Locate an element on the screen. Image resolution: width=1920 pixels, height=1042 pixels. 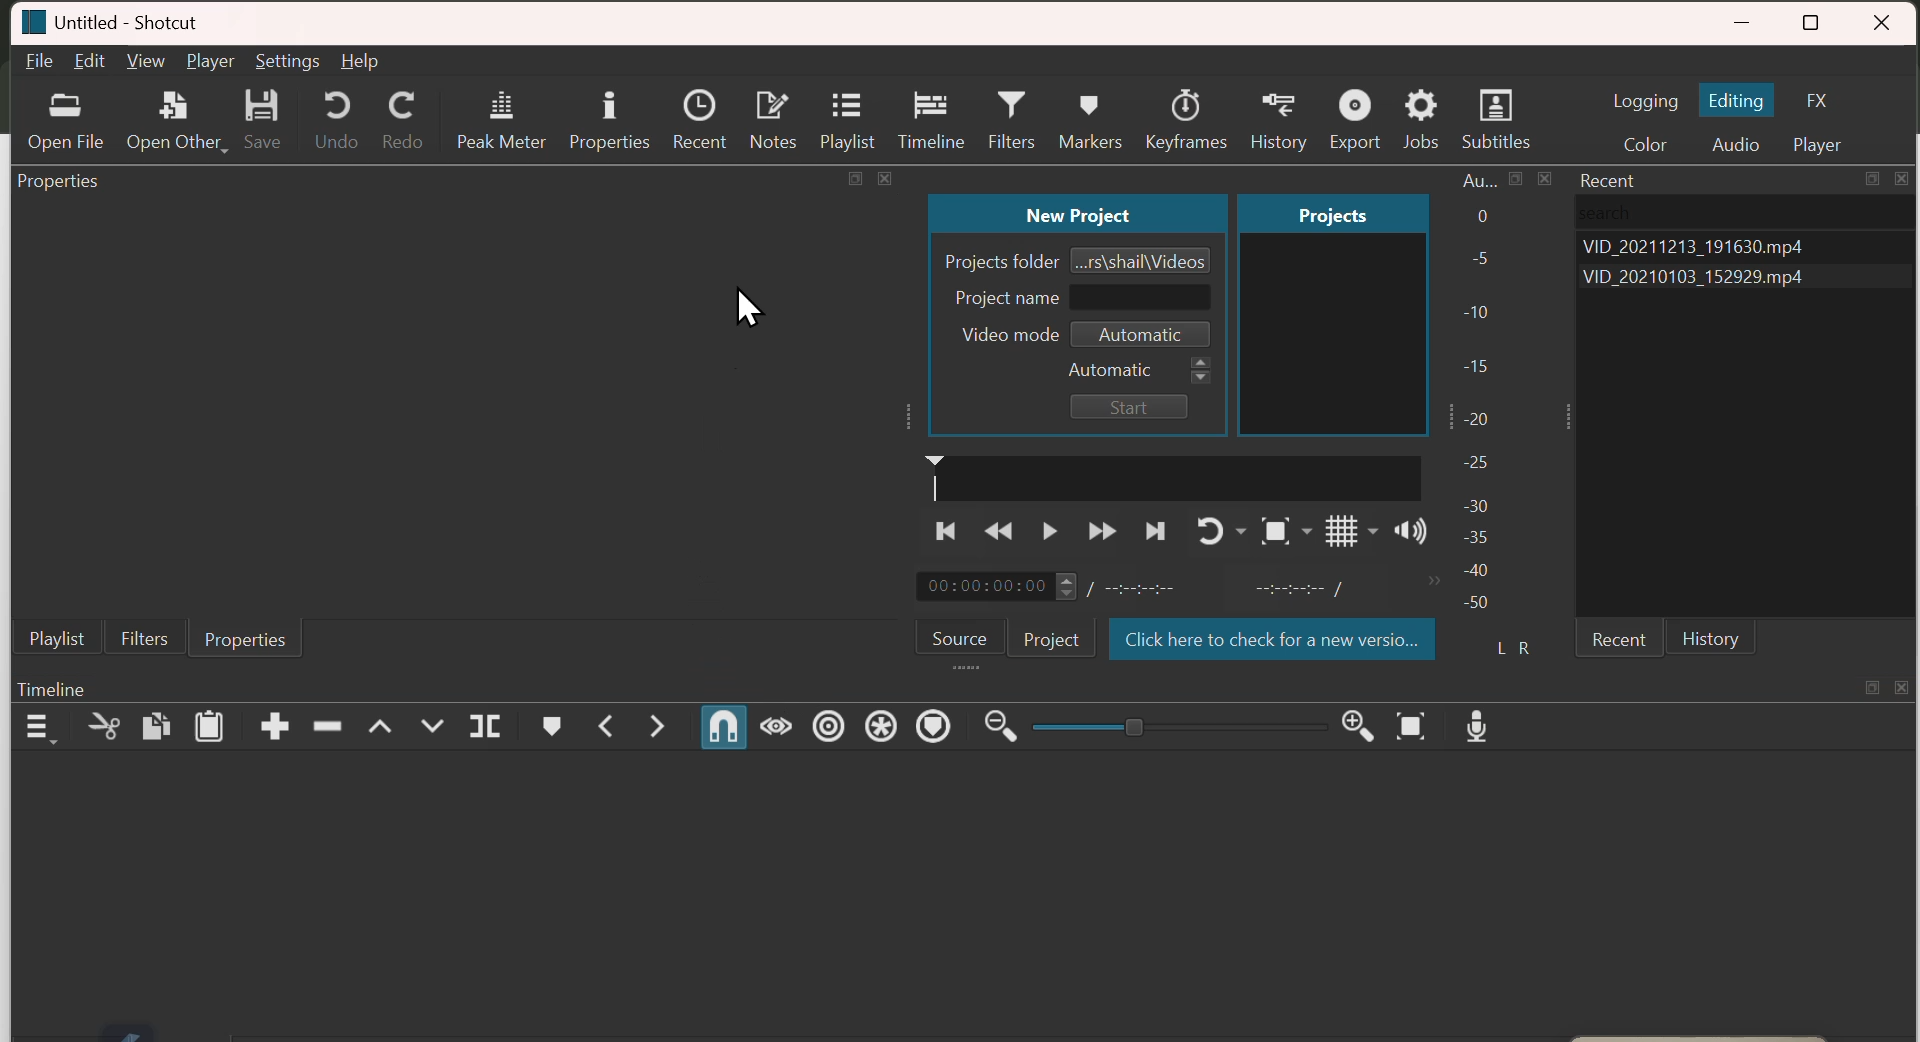
Audio timeline is located at coordinates (1173, 476).